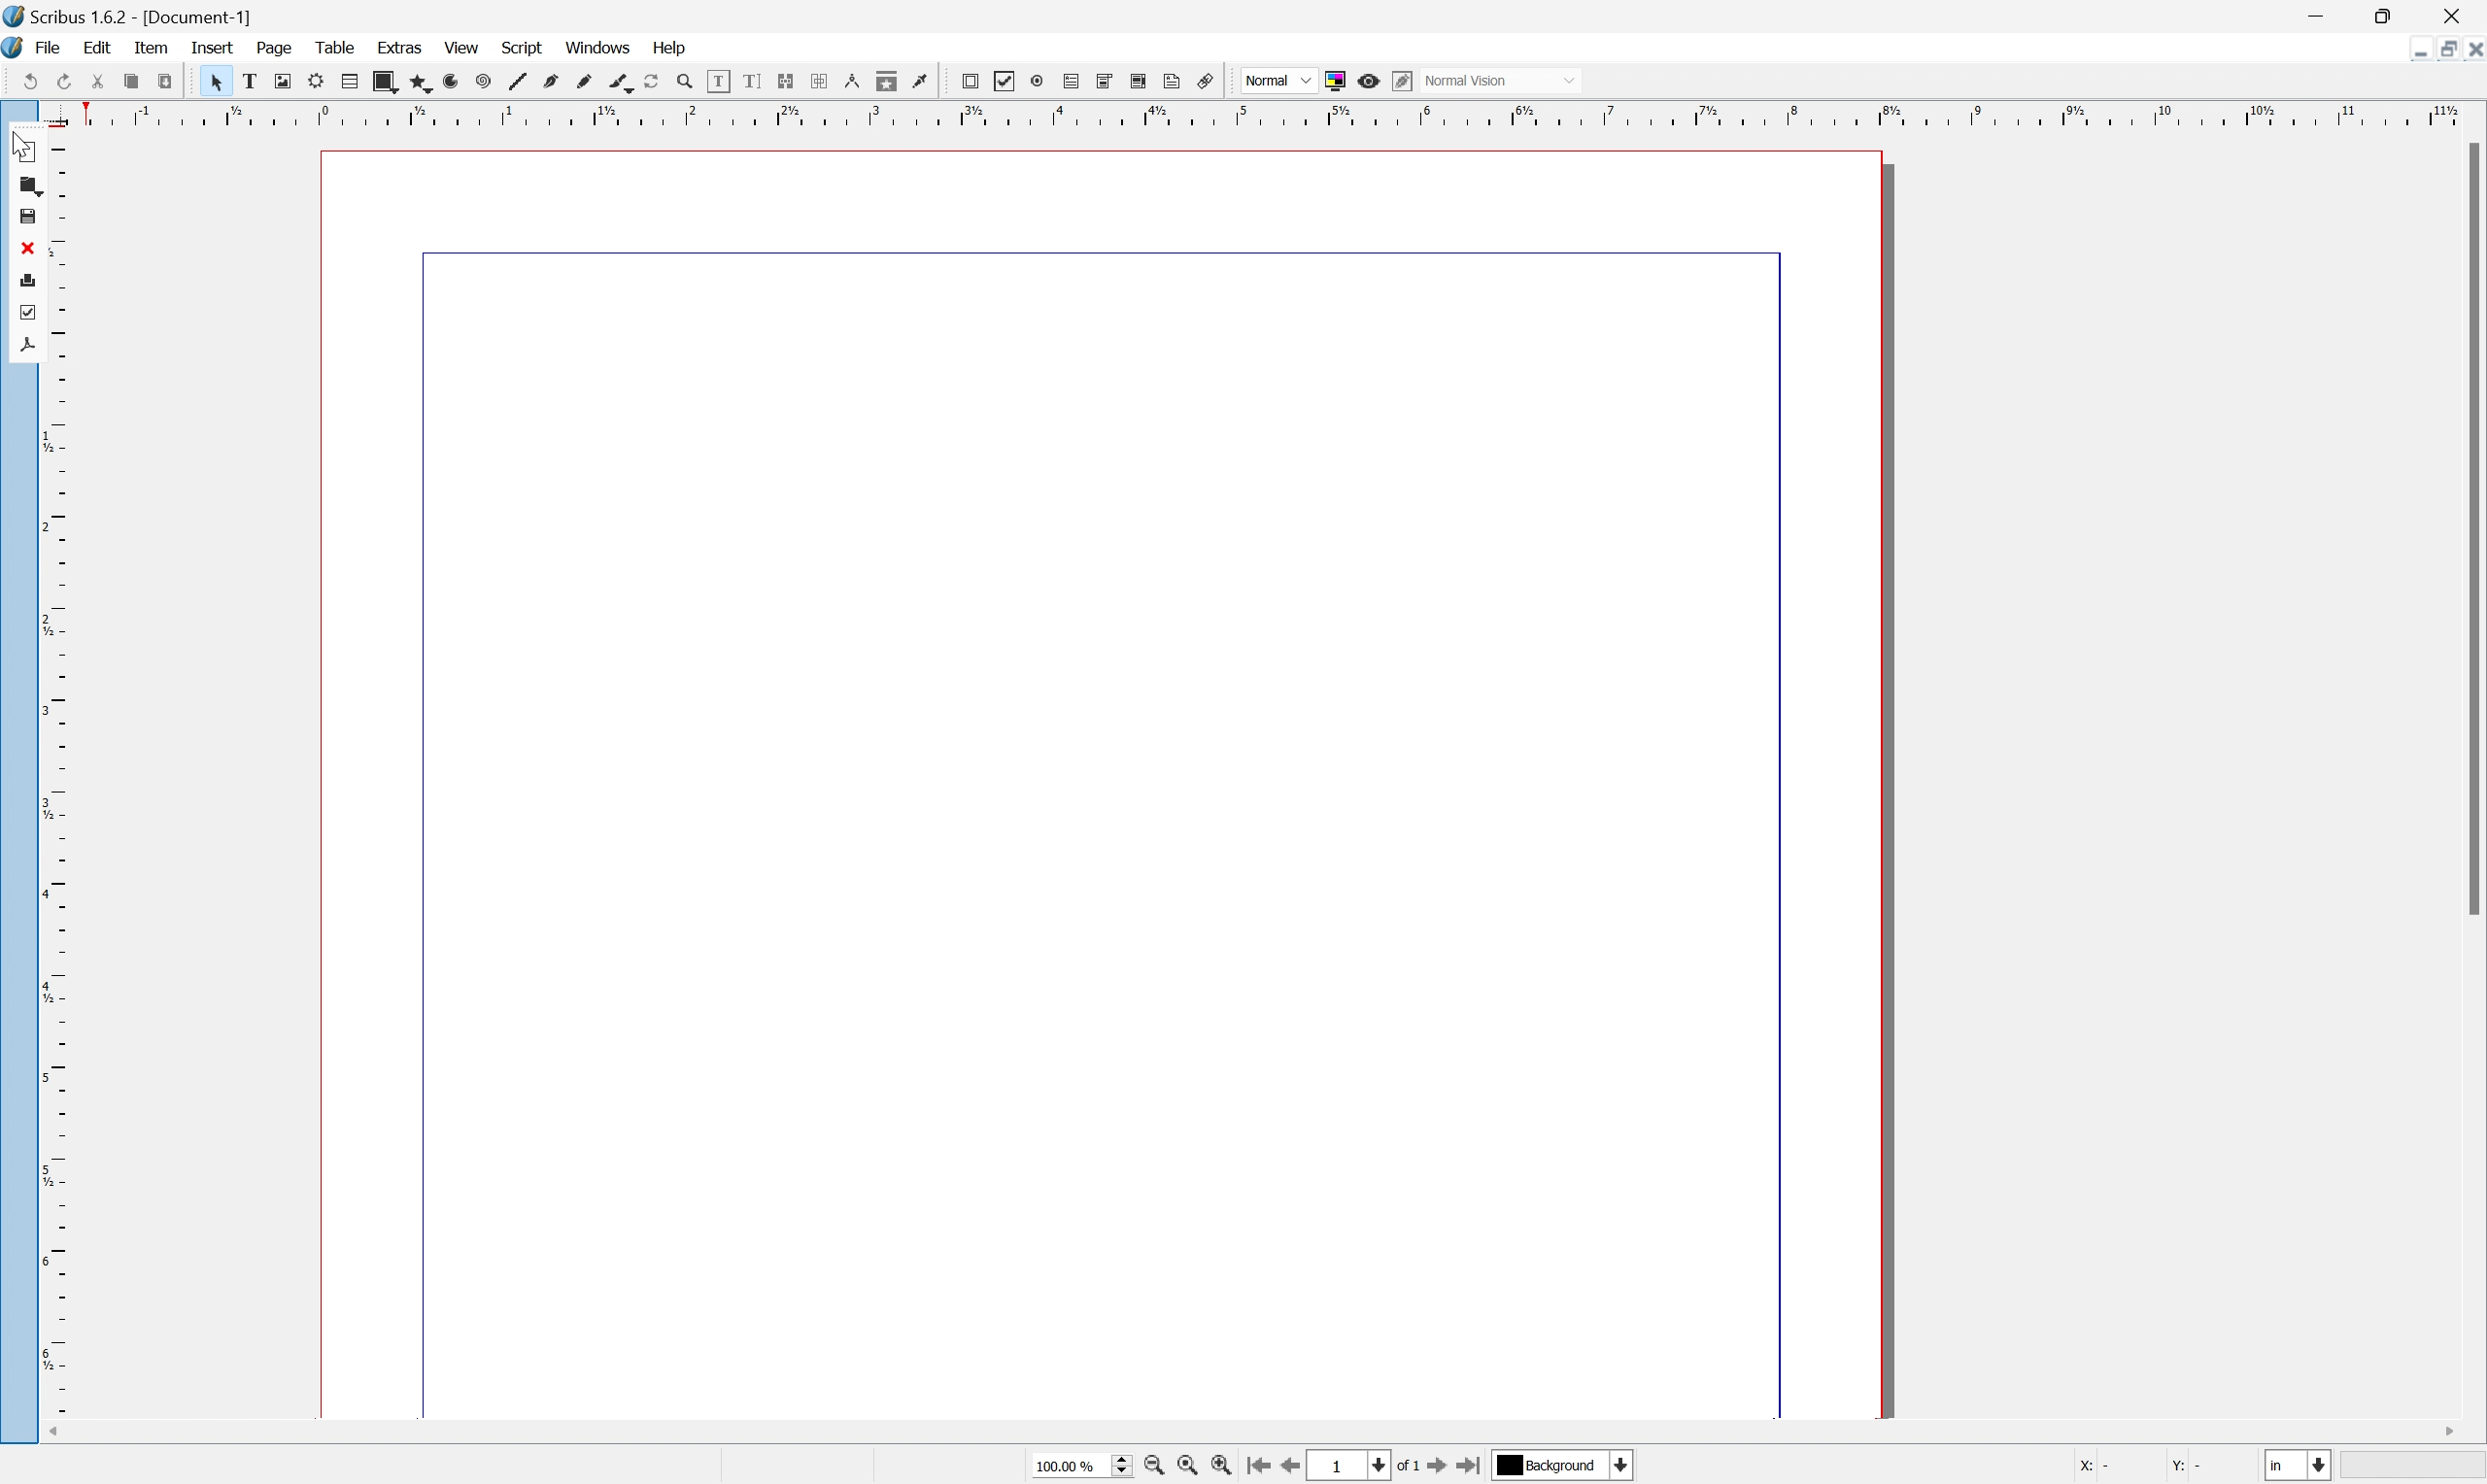  Describe the element at coordinates (351, 81) in the screenshot. I see `cut` at that location.